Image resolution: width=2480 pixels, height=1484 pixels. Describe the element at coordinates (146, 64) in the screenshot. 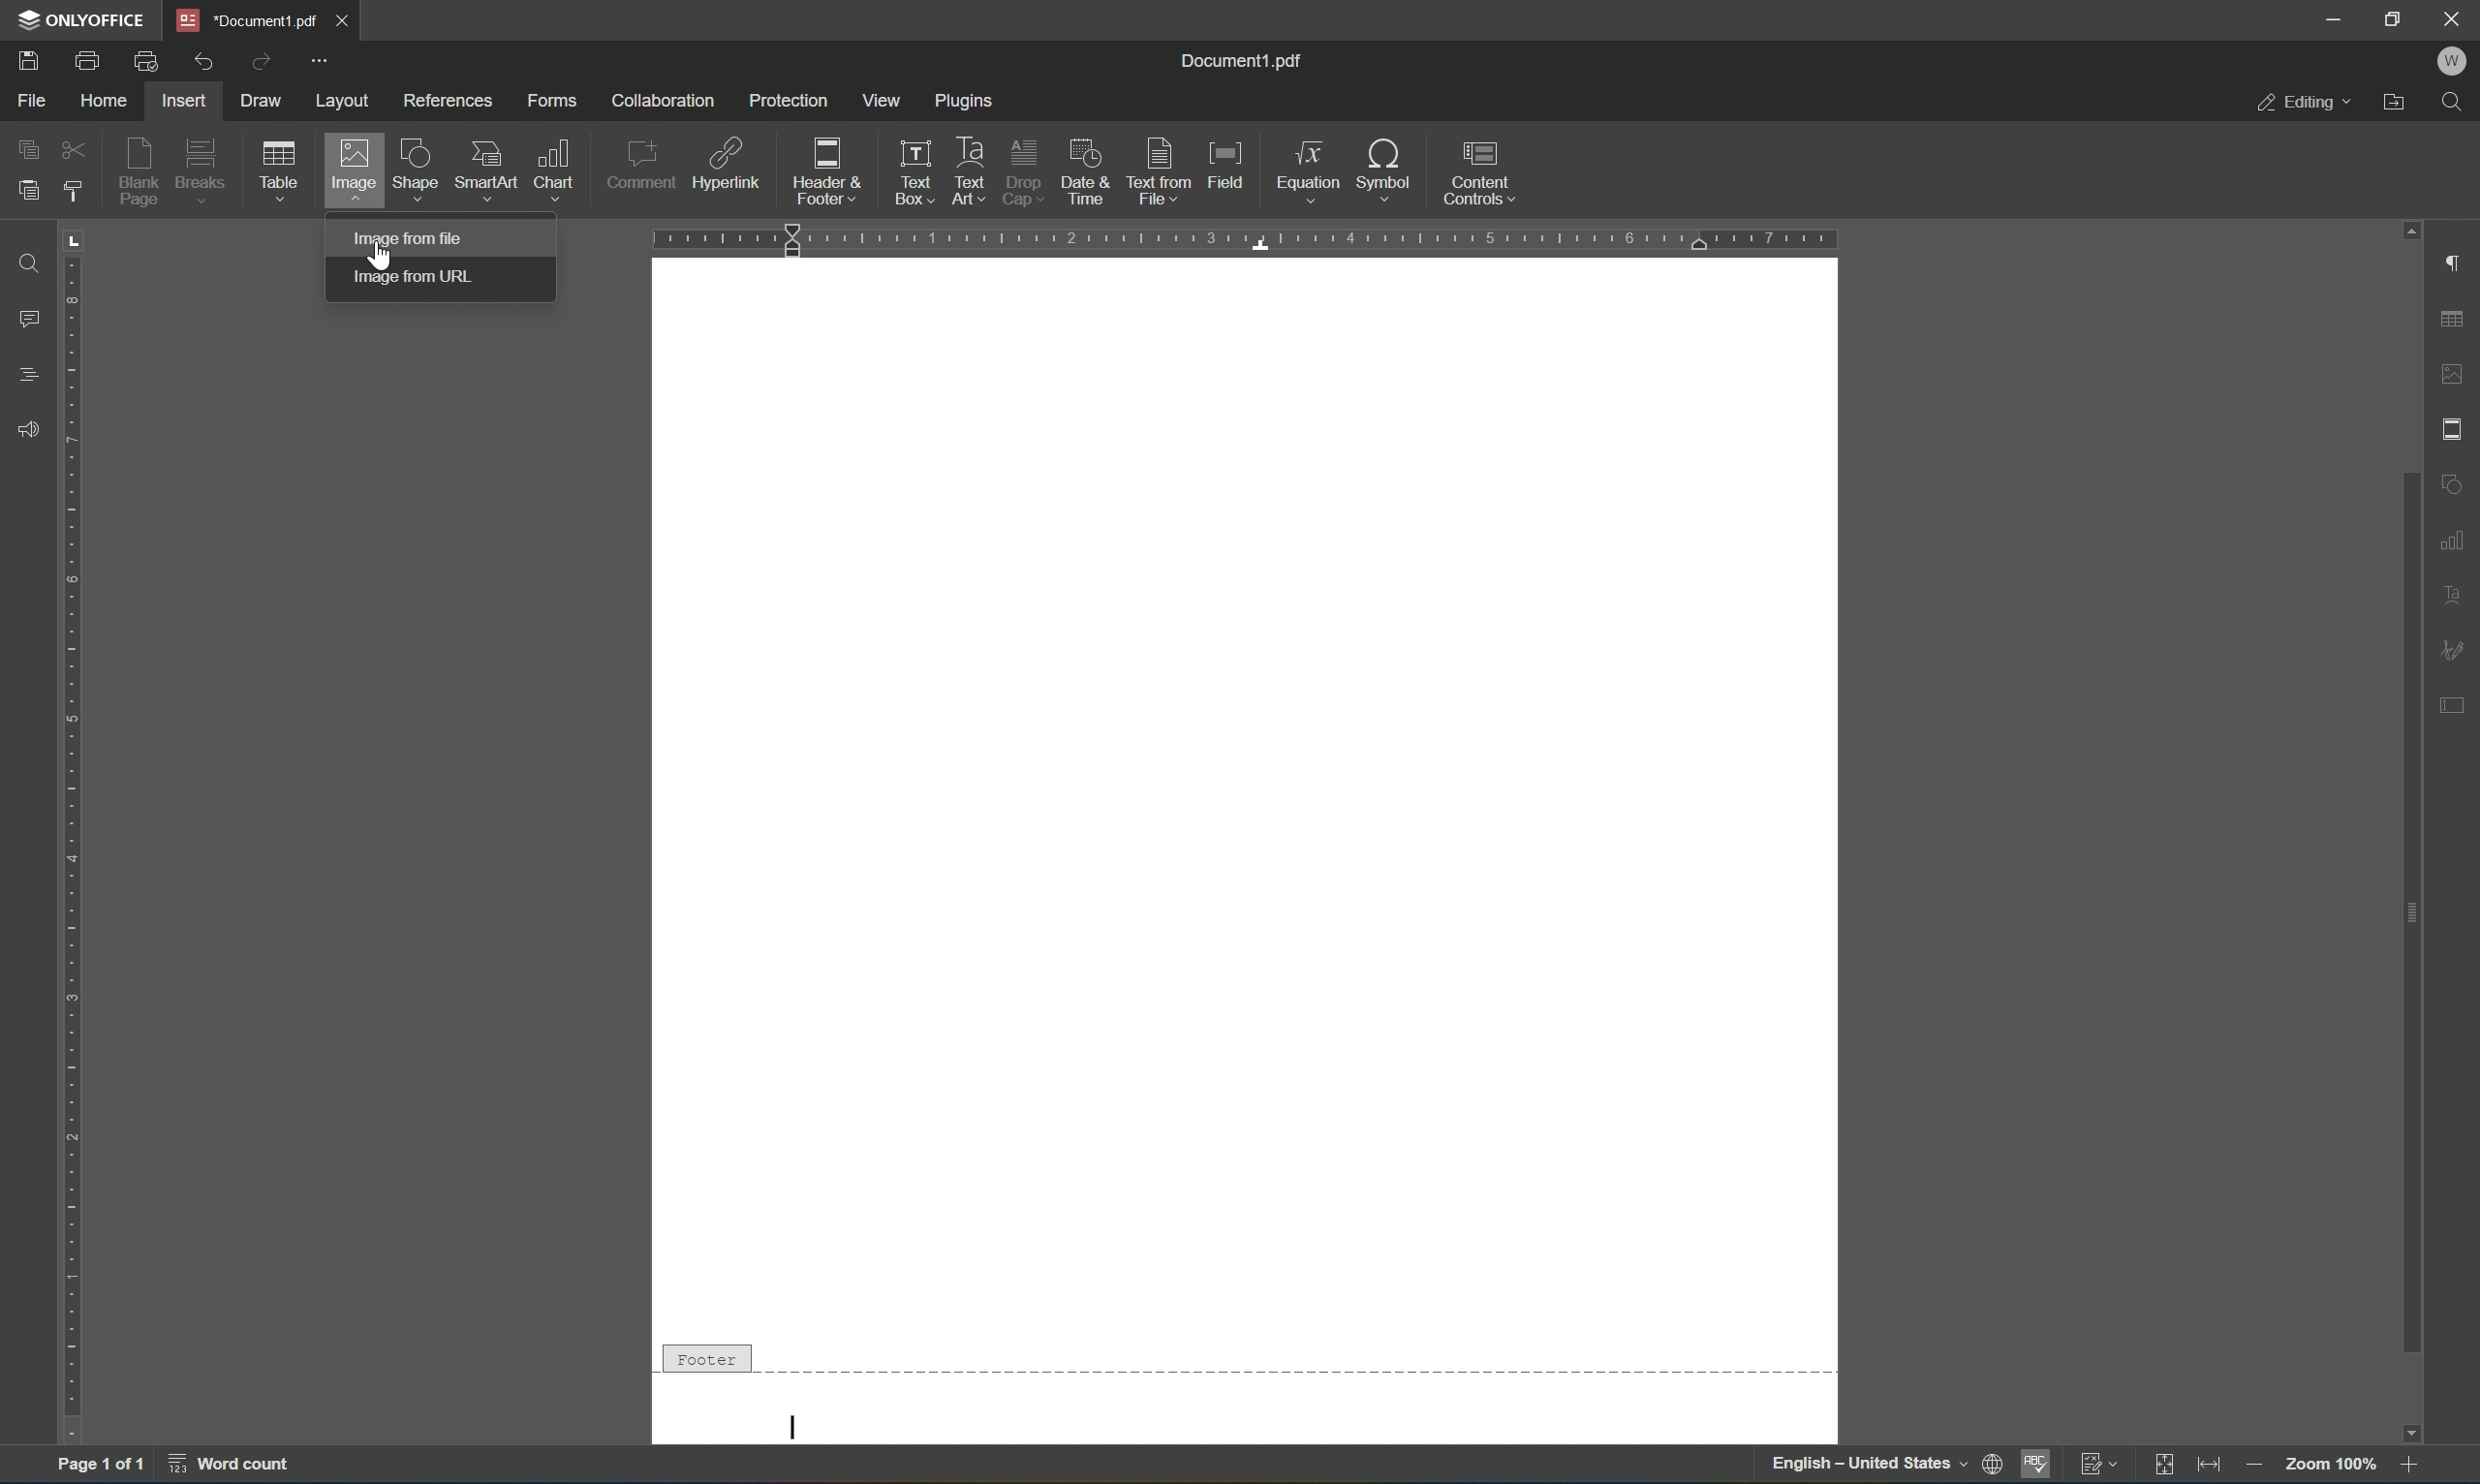

I see `quick print` at that location.